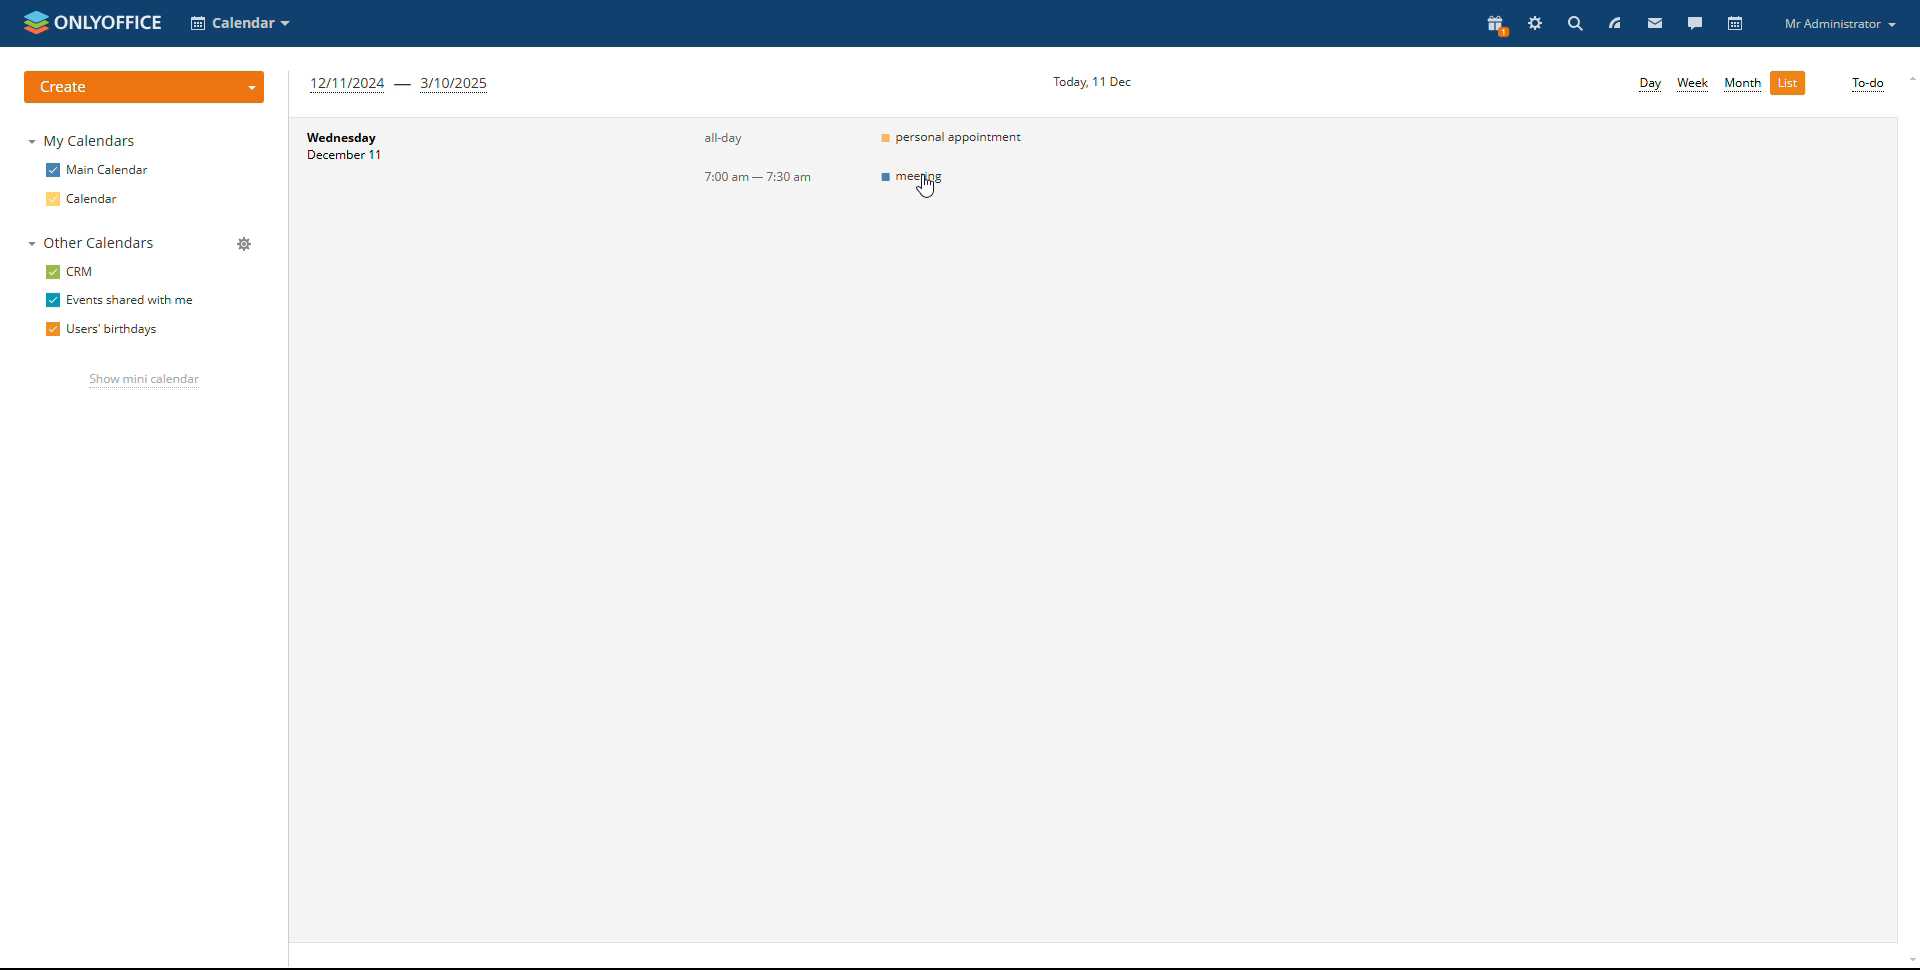 The image size is (1920, 970). Describe the element at coordinates (1908, 963) in the screenshot. I see `scroll down` at that location.